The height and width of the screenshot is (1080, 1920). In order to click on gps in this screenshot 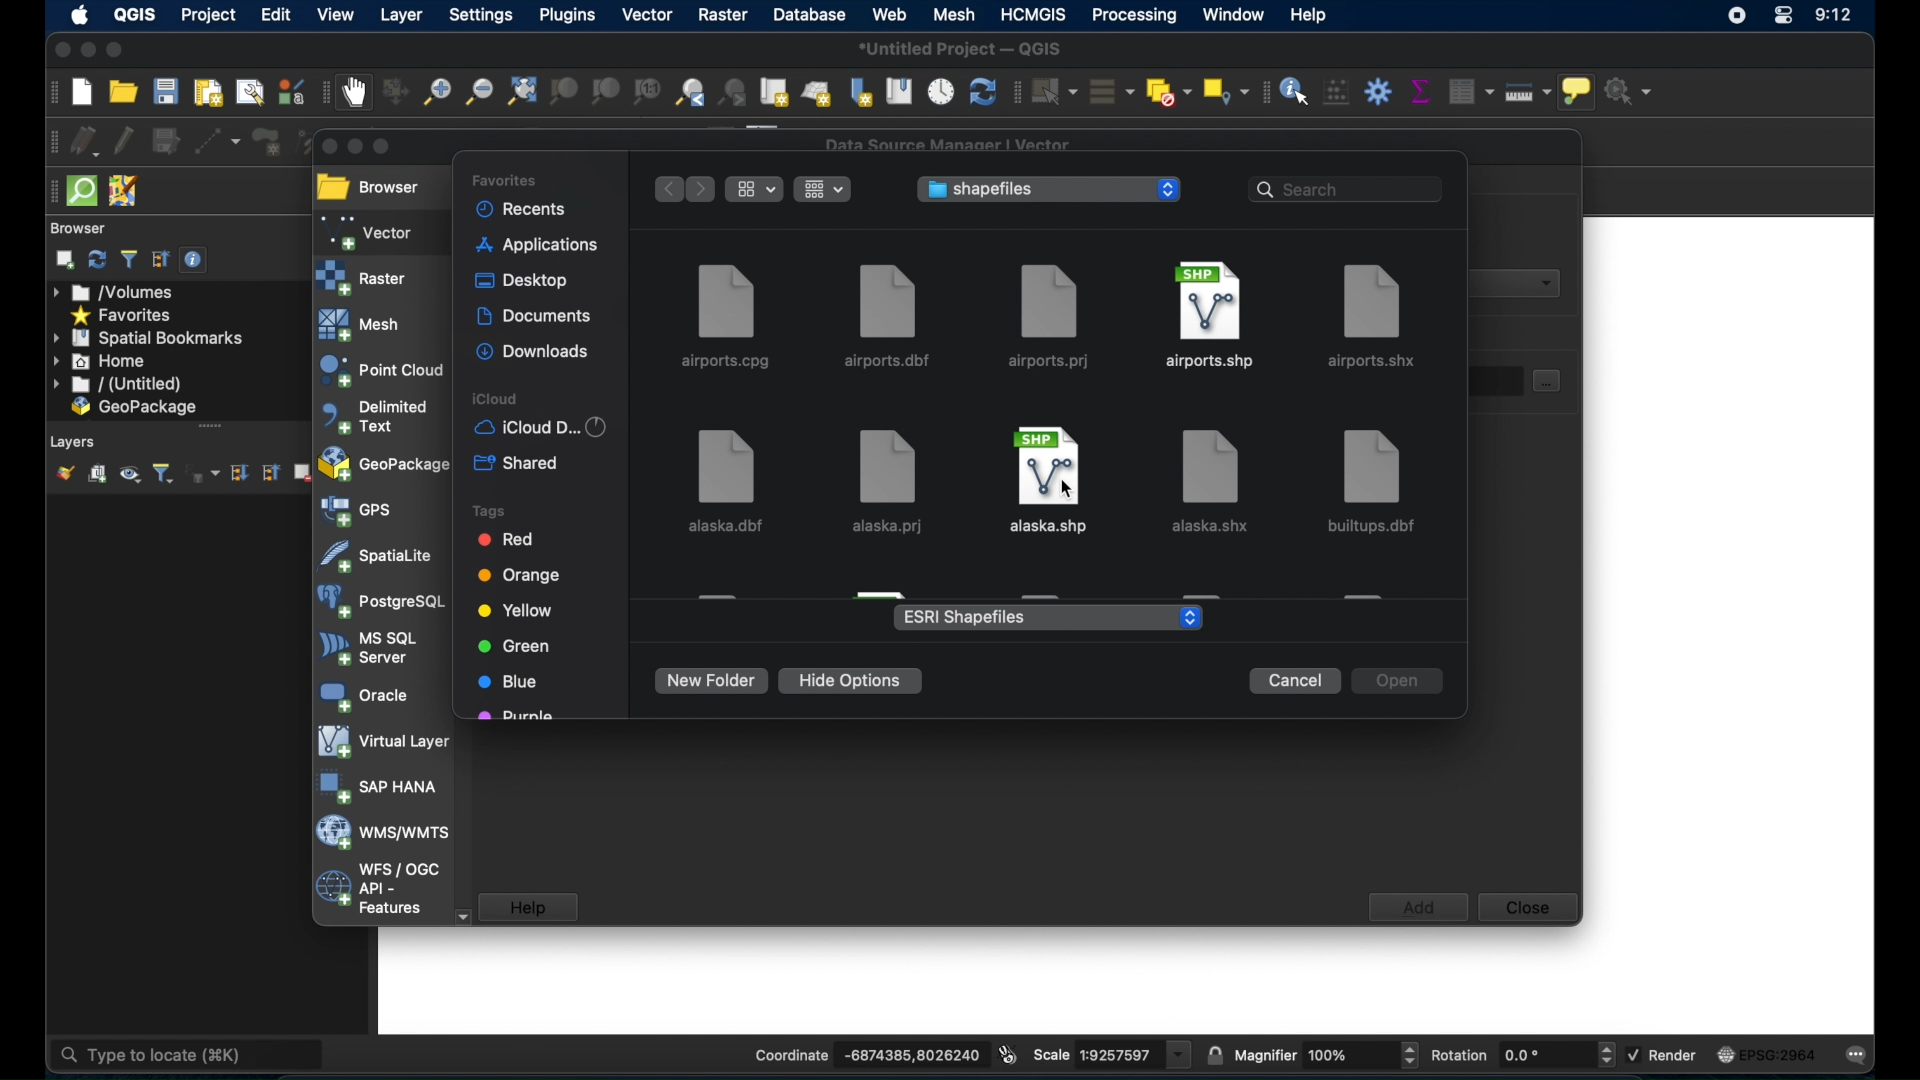, I will do `click(357, 511)`.